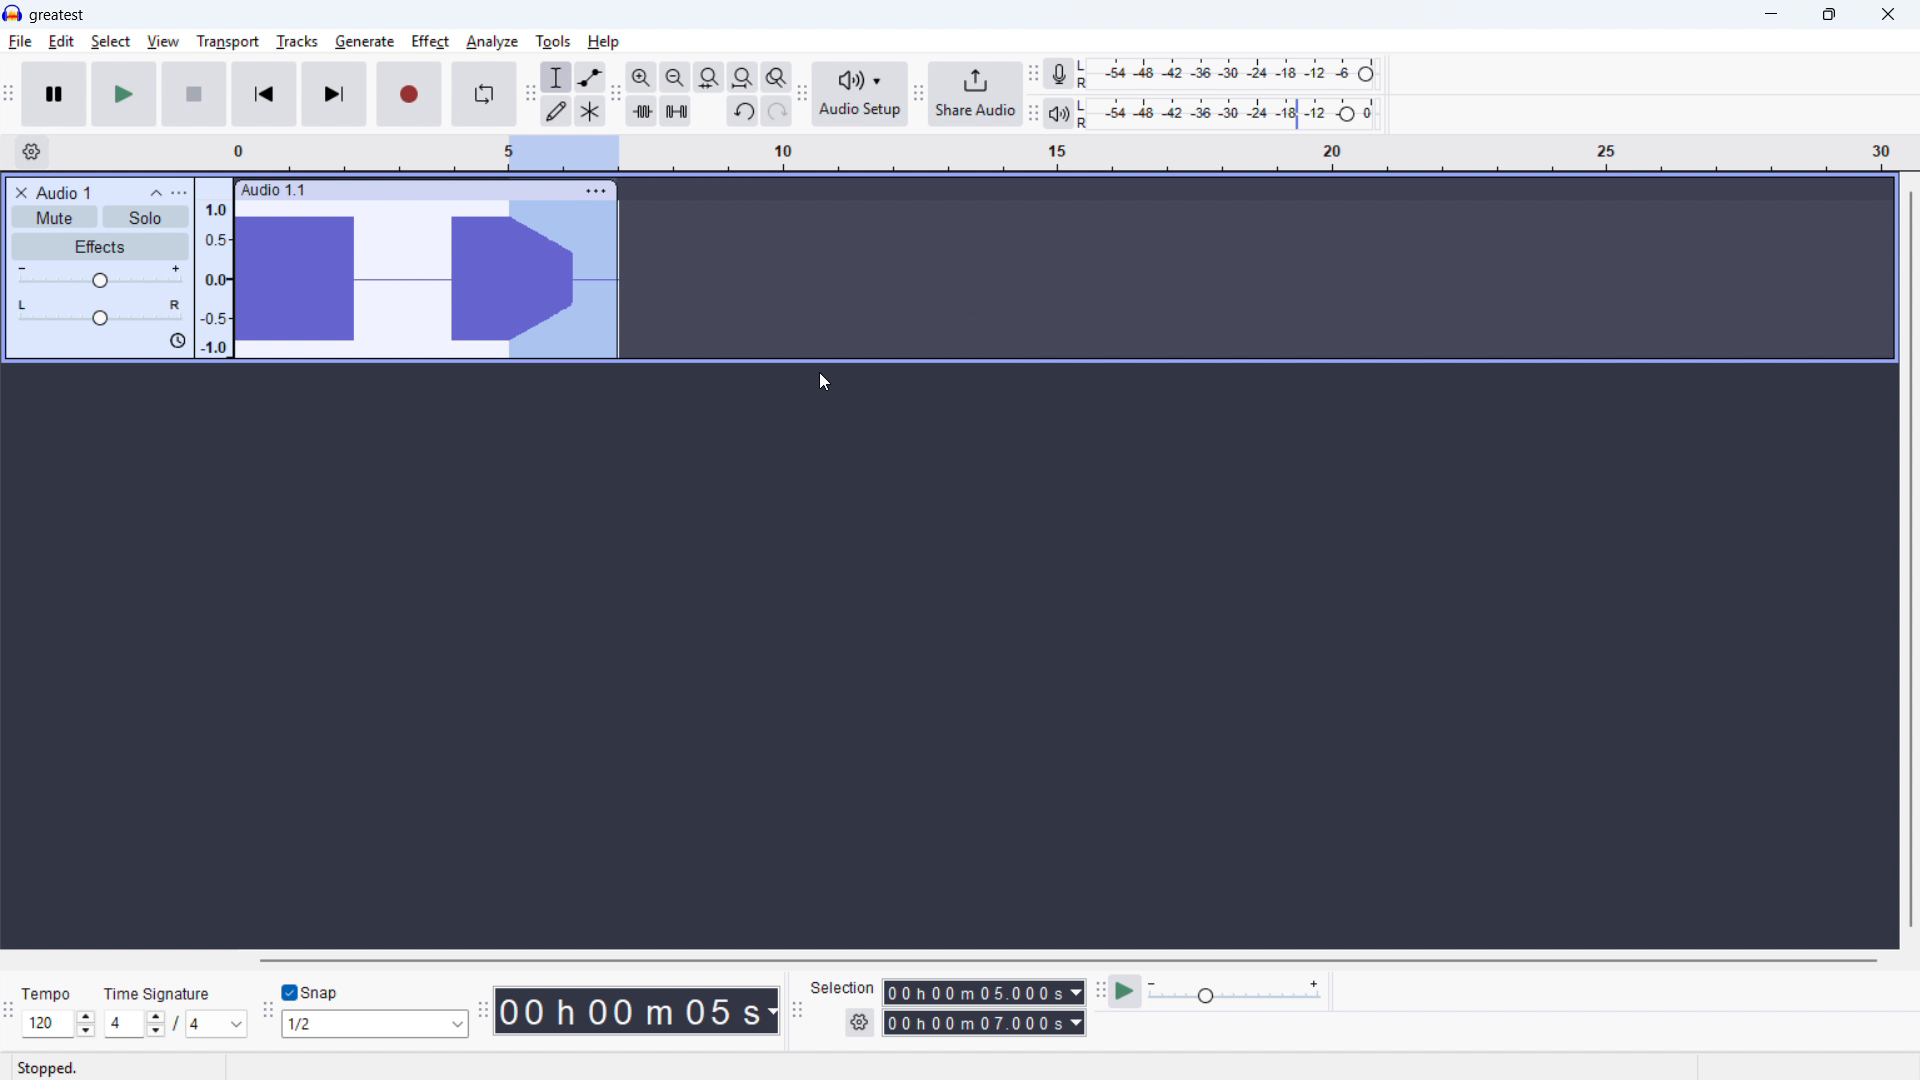 This screenshot has height=1080, width=1920. Describe the element at coordinates (590, 112) in the screenshot. I see `Multi tool ` at that location.